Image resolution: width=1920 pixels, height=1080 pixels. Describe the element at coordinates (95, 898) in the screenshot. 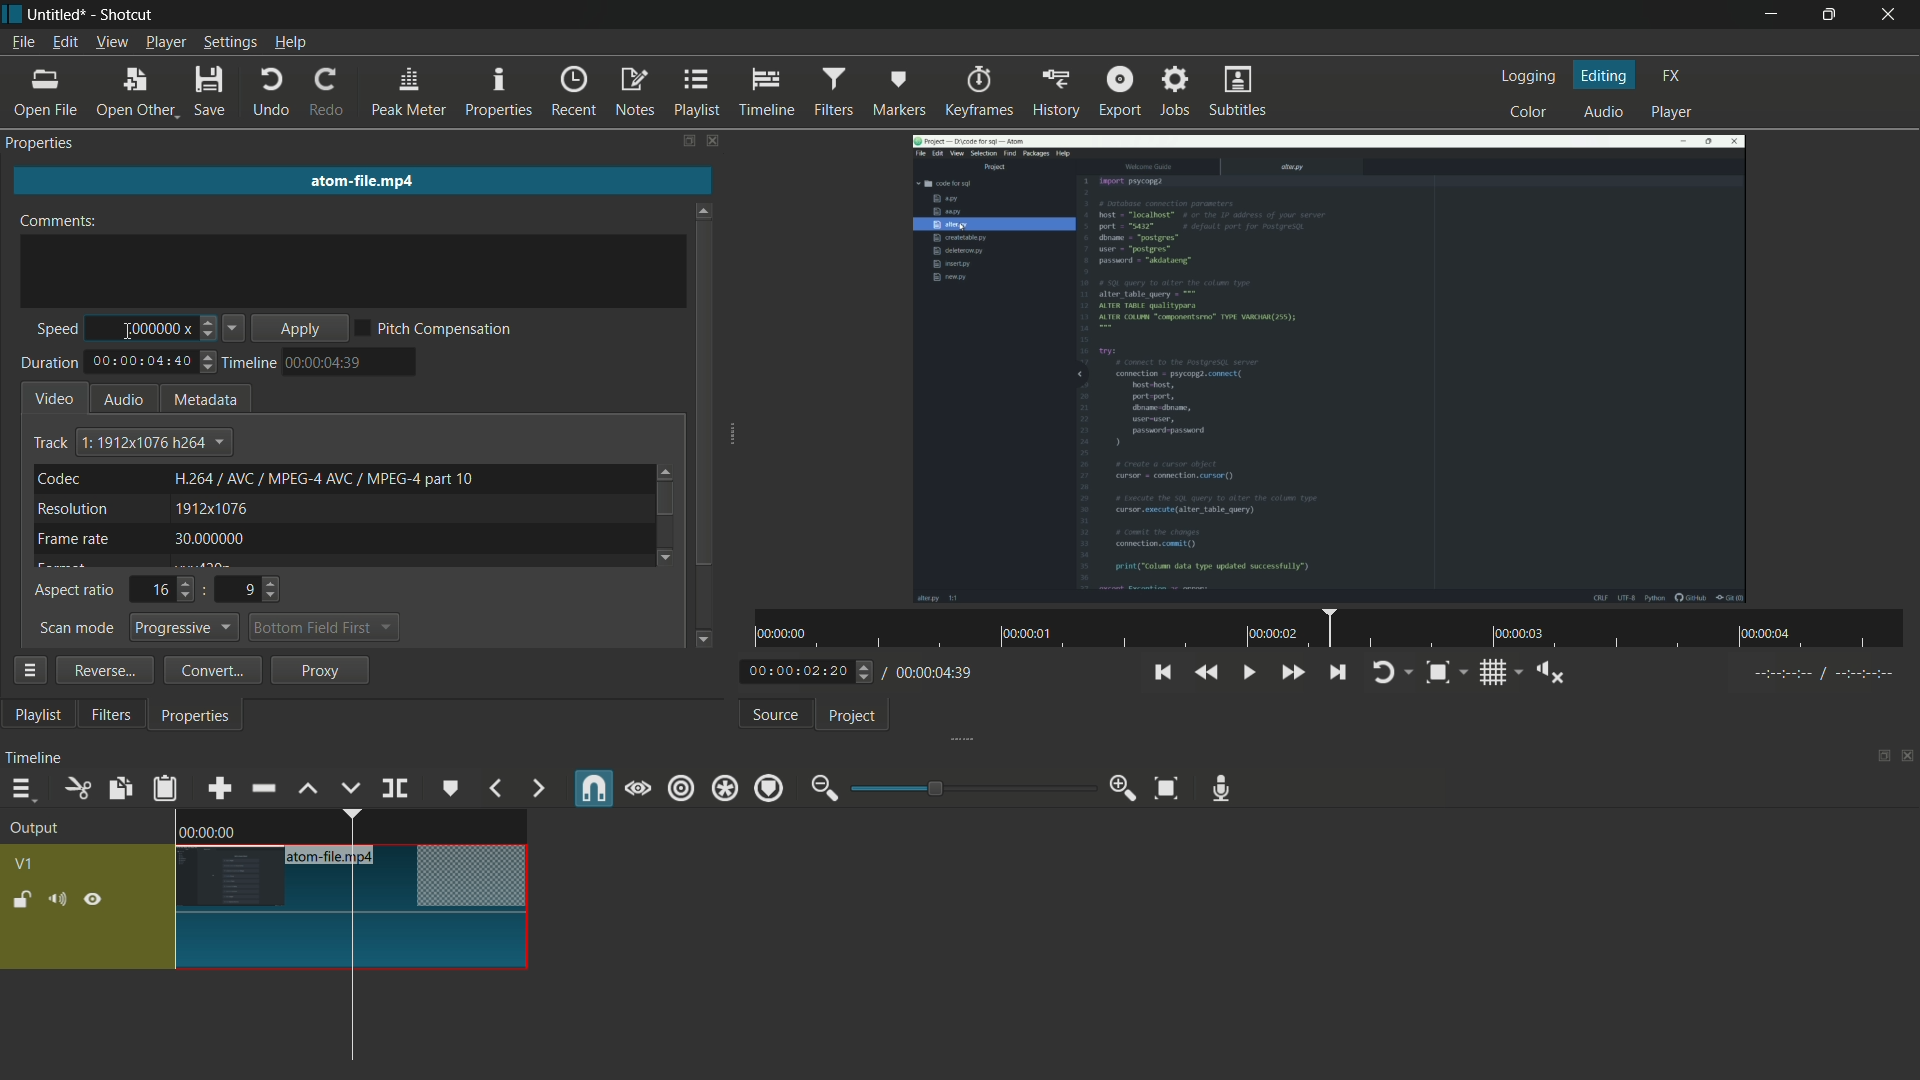

I see `hide` at that location.